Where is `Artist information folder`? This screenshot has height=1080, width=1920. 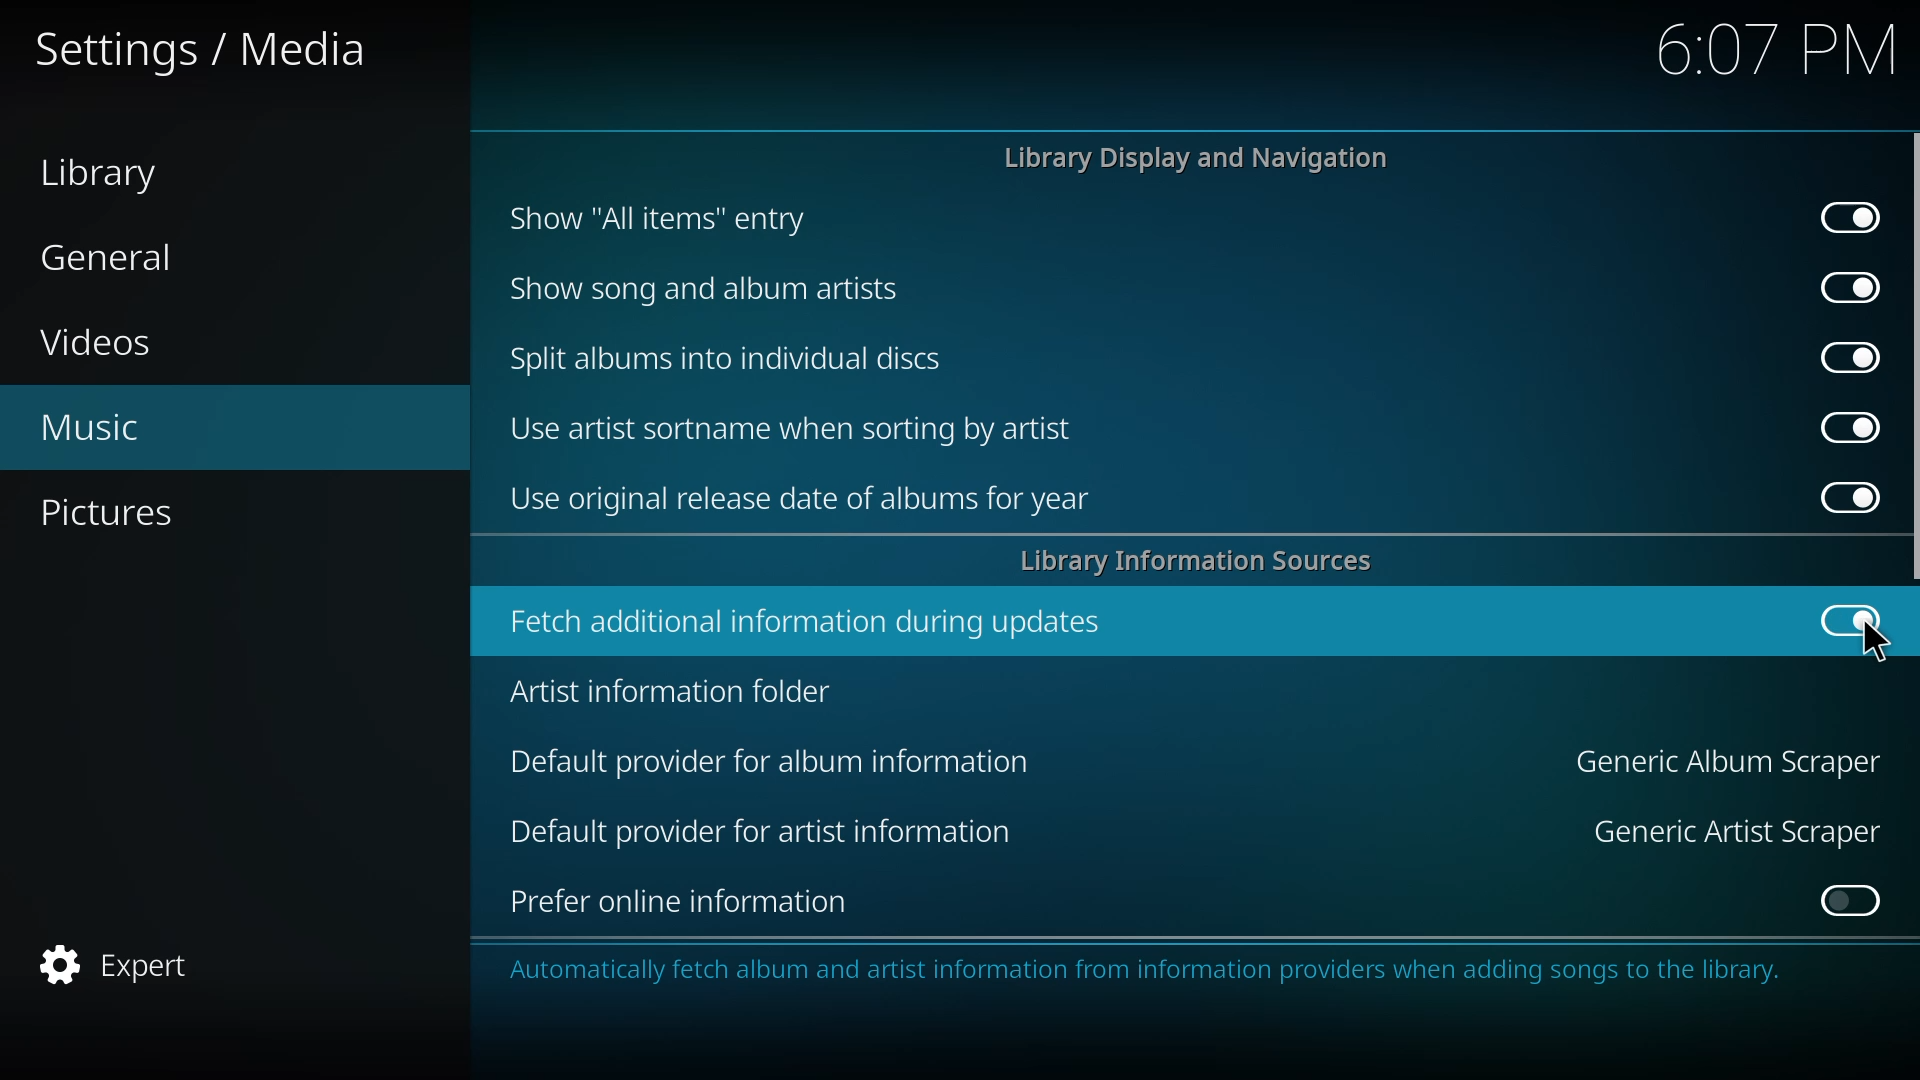 Artist information folder is located at coordinates (680, 700).